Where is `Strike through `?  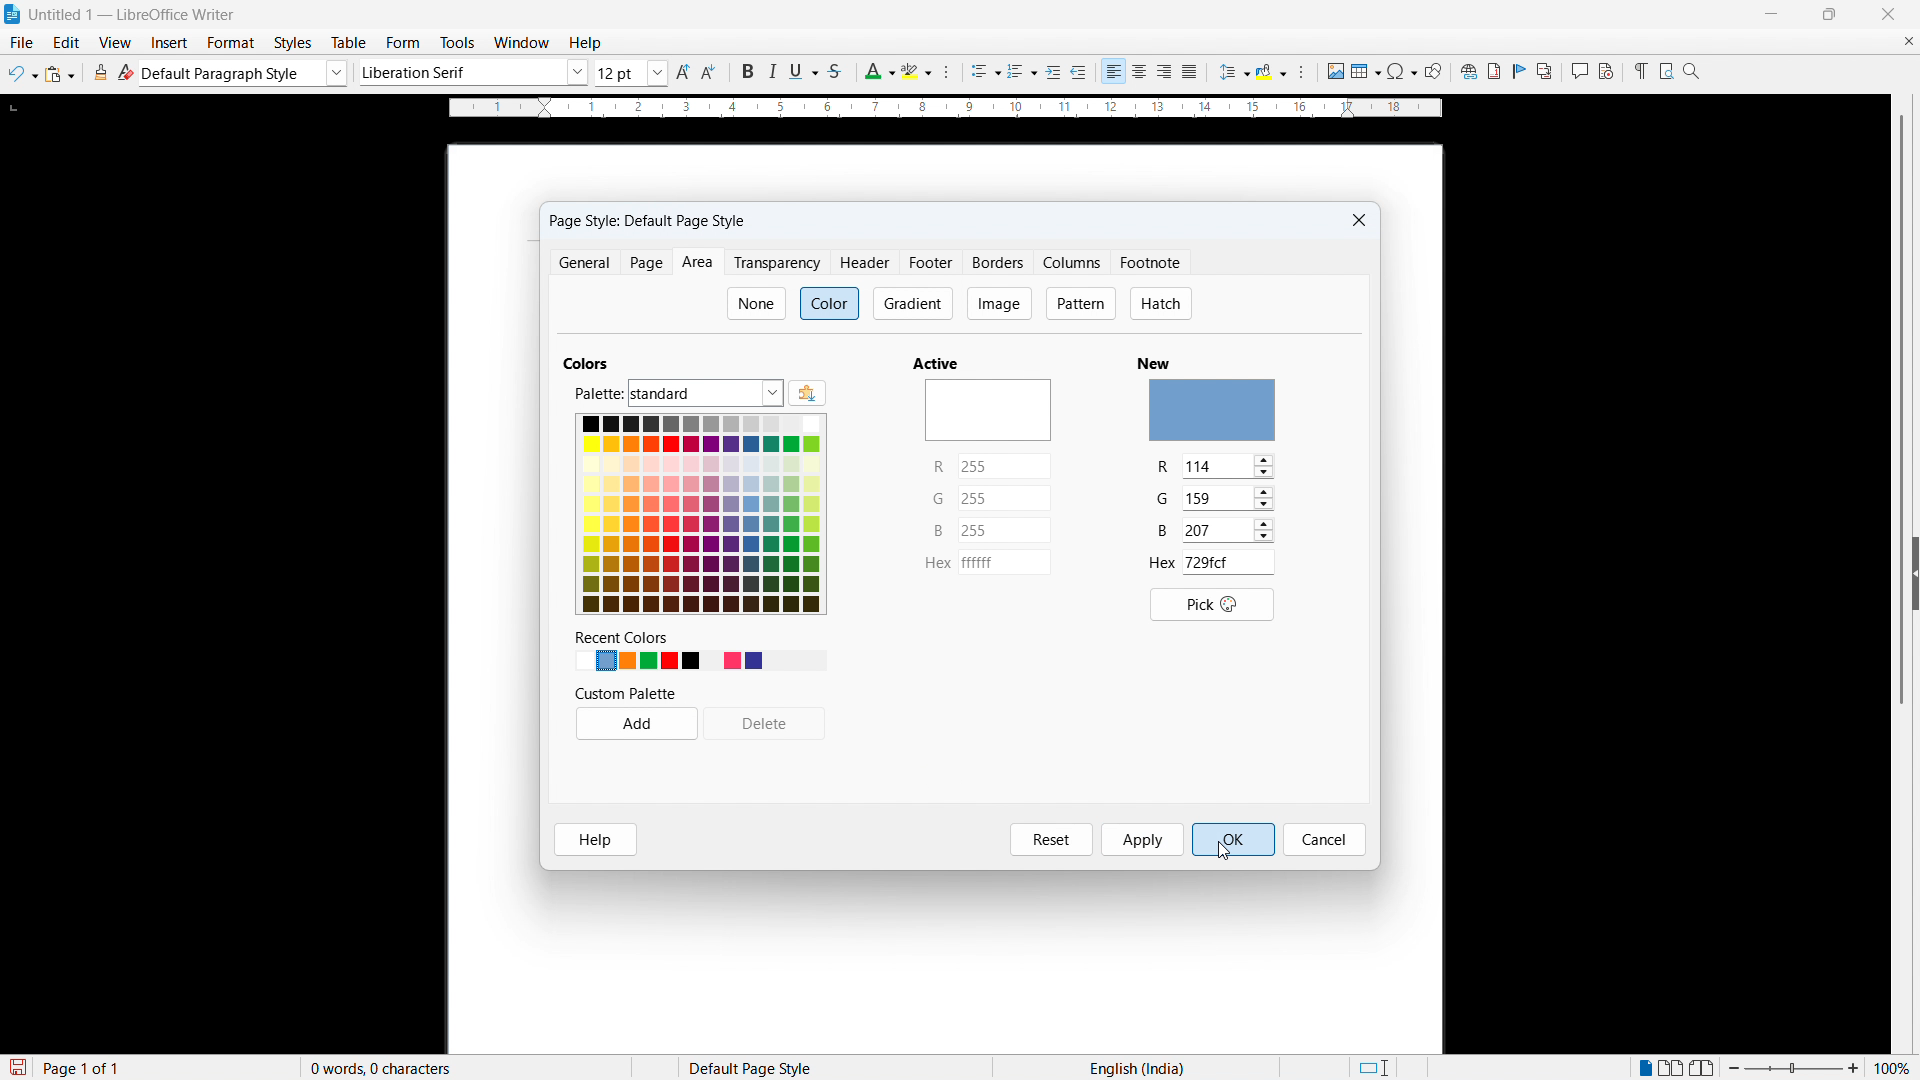 Strike through  is located at coordinates (834, 71).